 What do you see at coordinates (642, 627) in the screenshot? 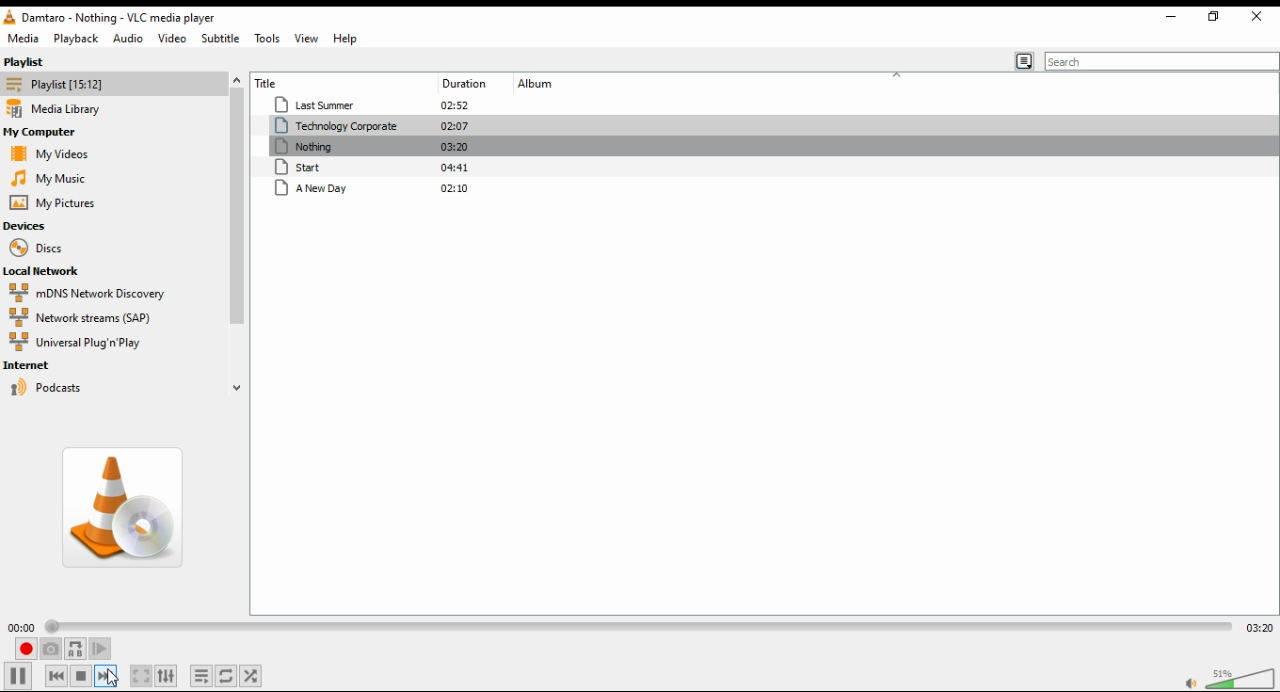
I see `seek bar` at bounding box center [642, 627].